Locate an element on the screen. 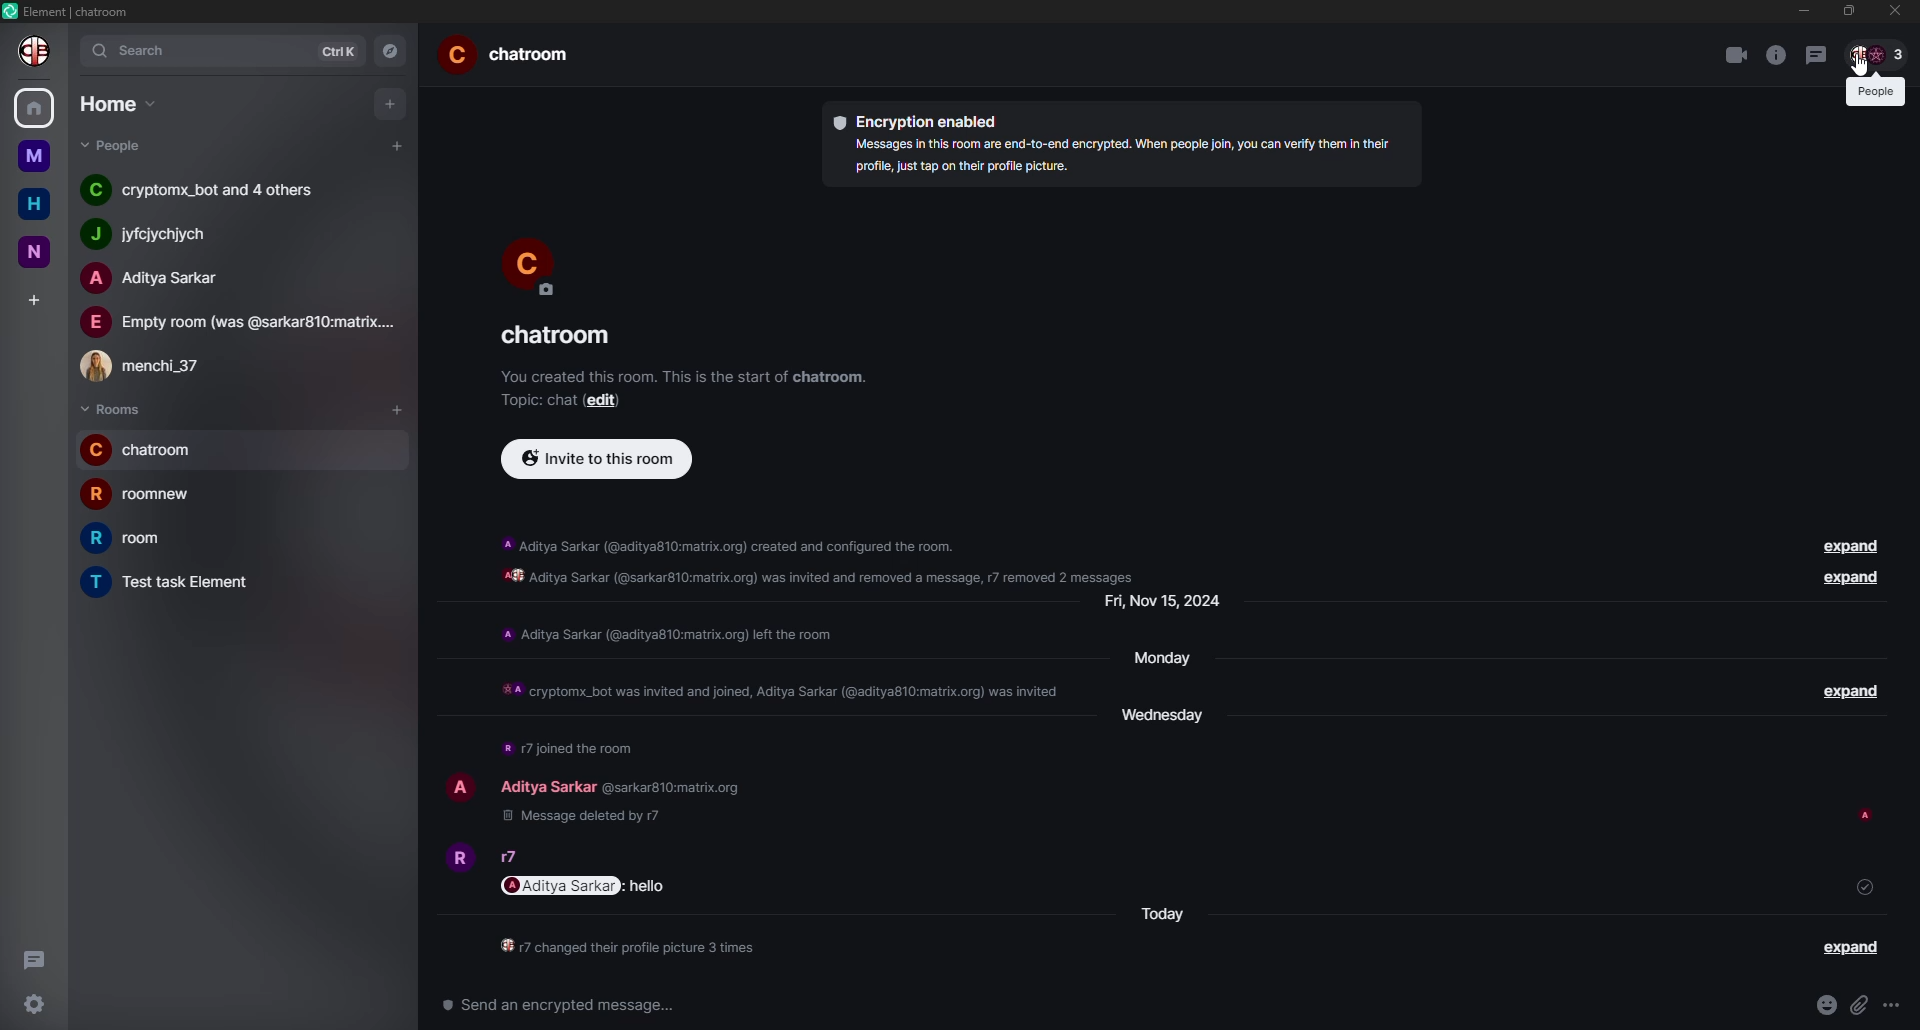 The width and height of the screenshot is (1920, 1030). info is located at coordinates (668, 634).